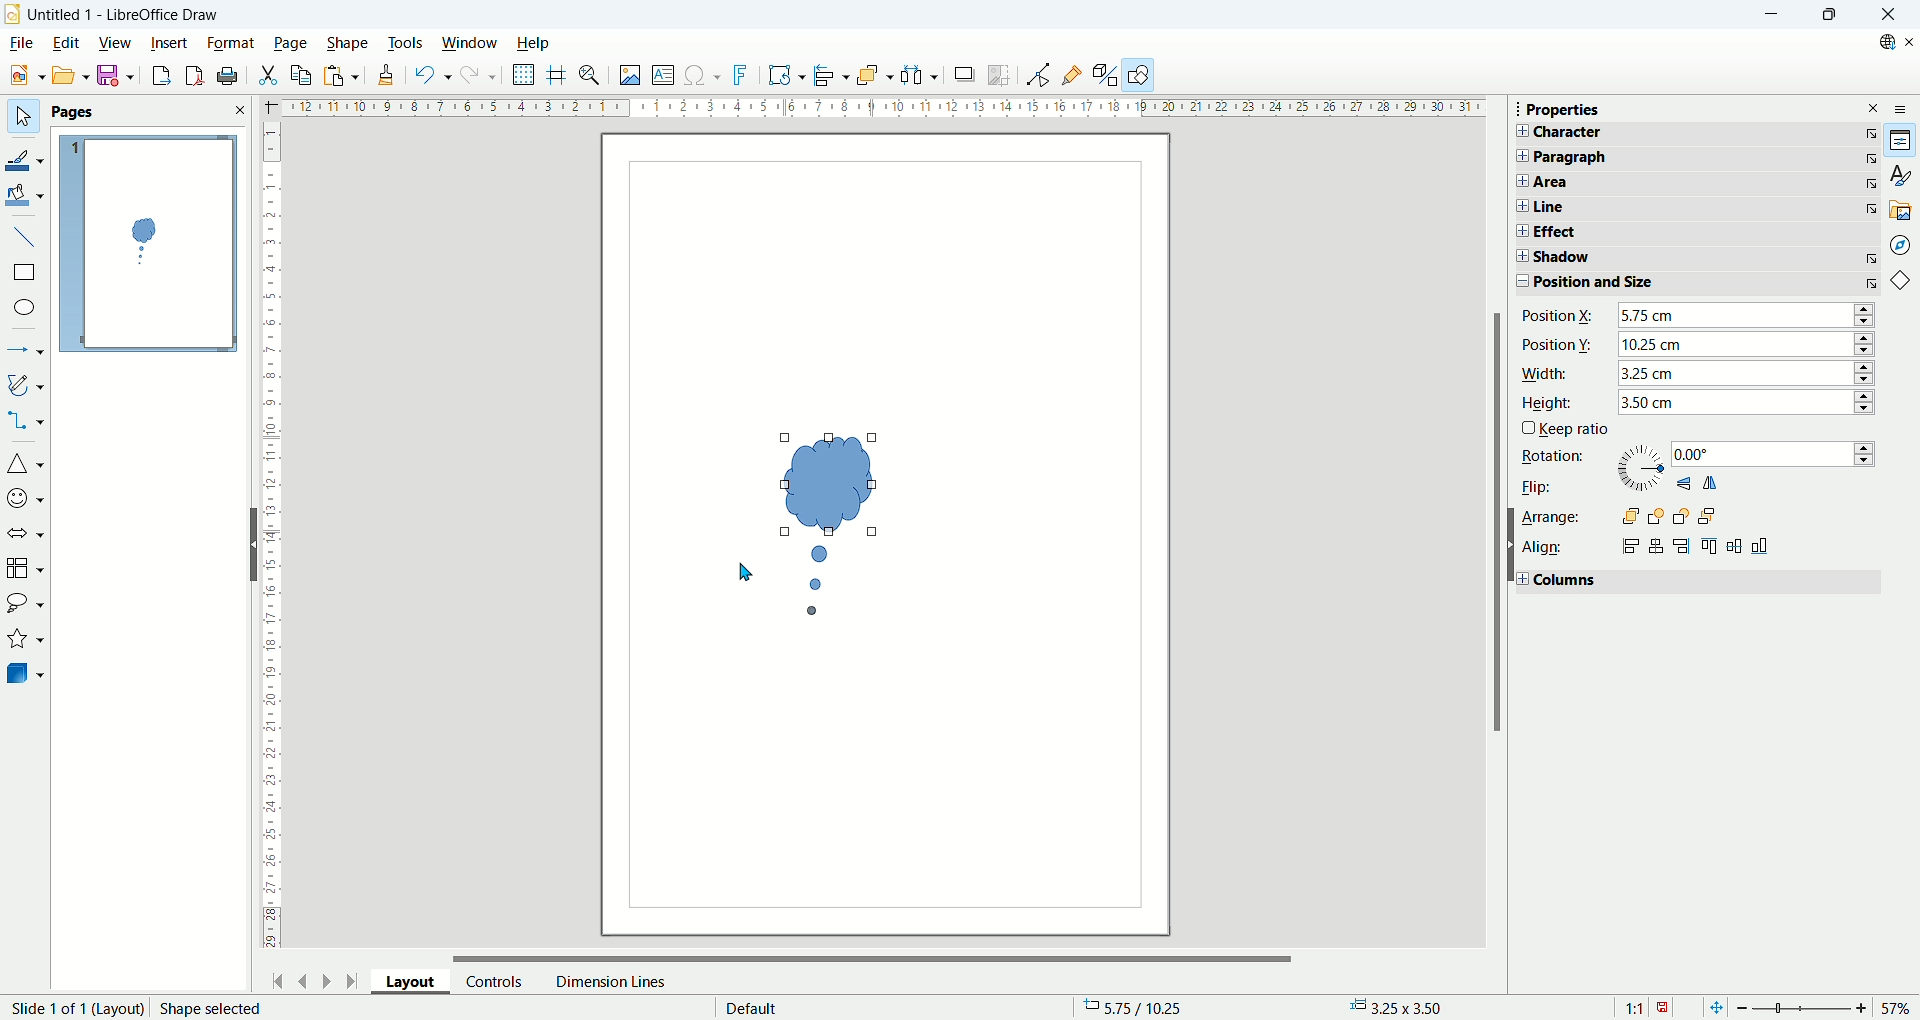 The height and width of the screenshot is (1020, 1920). Describe the element at coordinates (1769, 15) in the screenshot. I see `minimize` at that location.